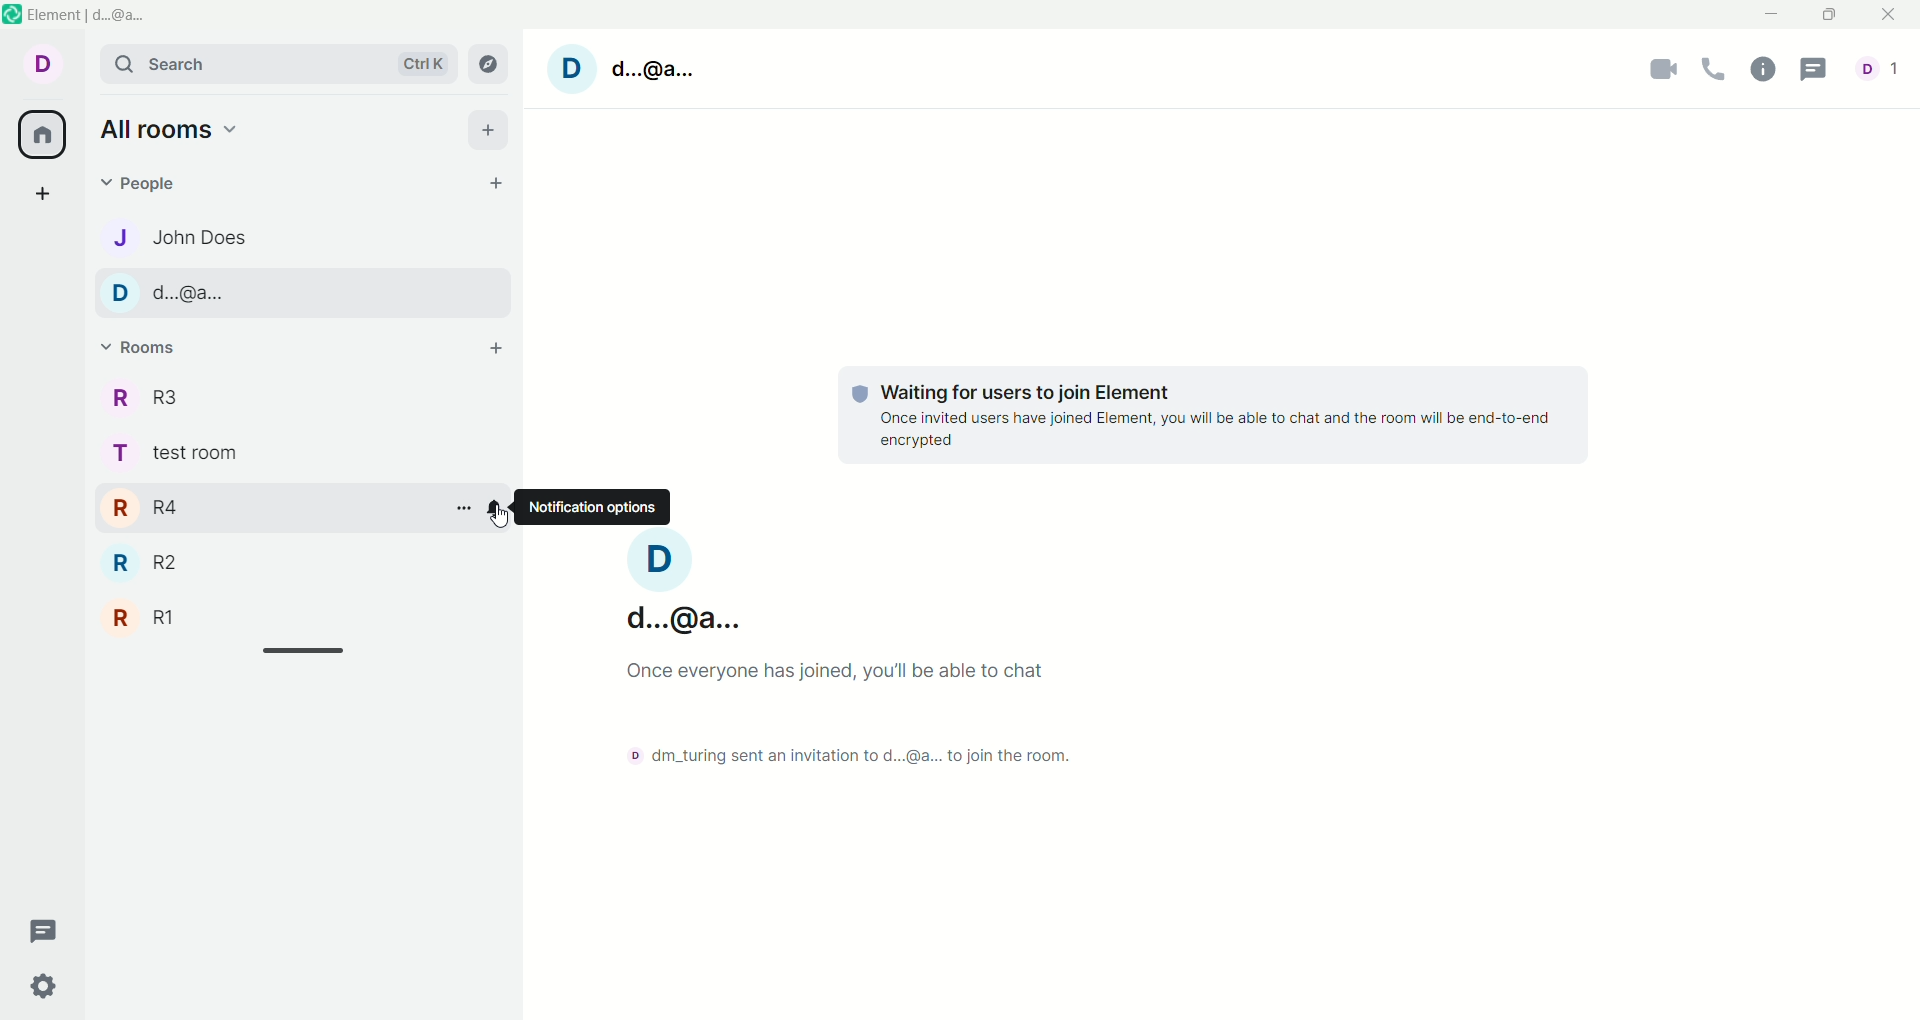 The image size is (1920, 1020). I want to click on dm_turing sent an invitation to current account to join the room, so click(847, 756).